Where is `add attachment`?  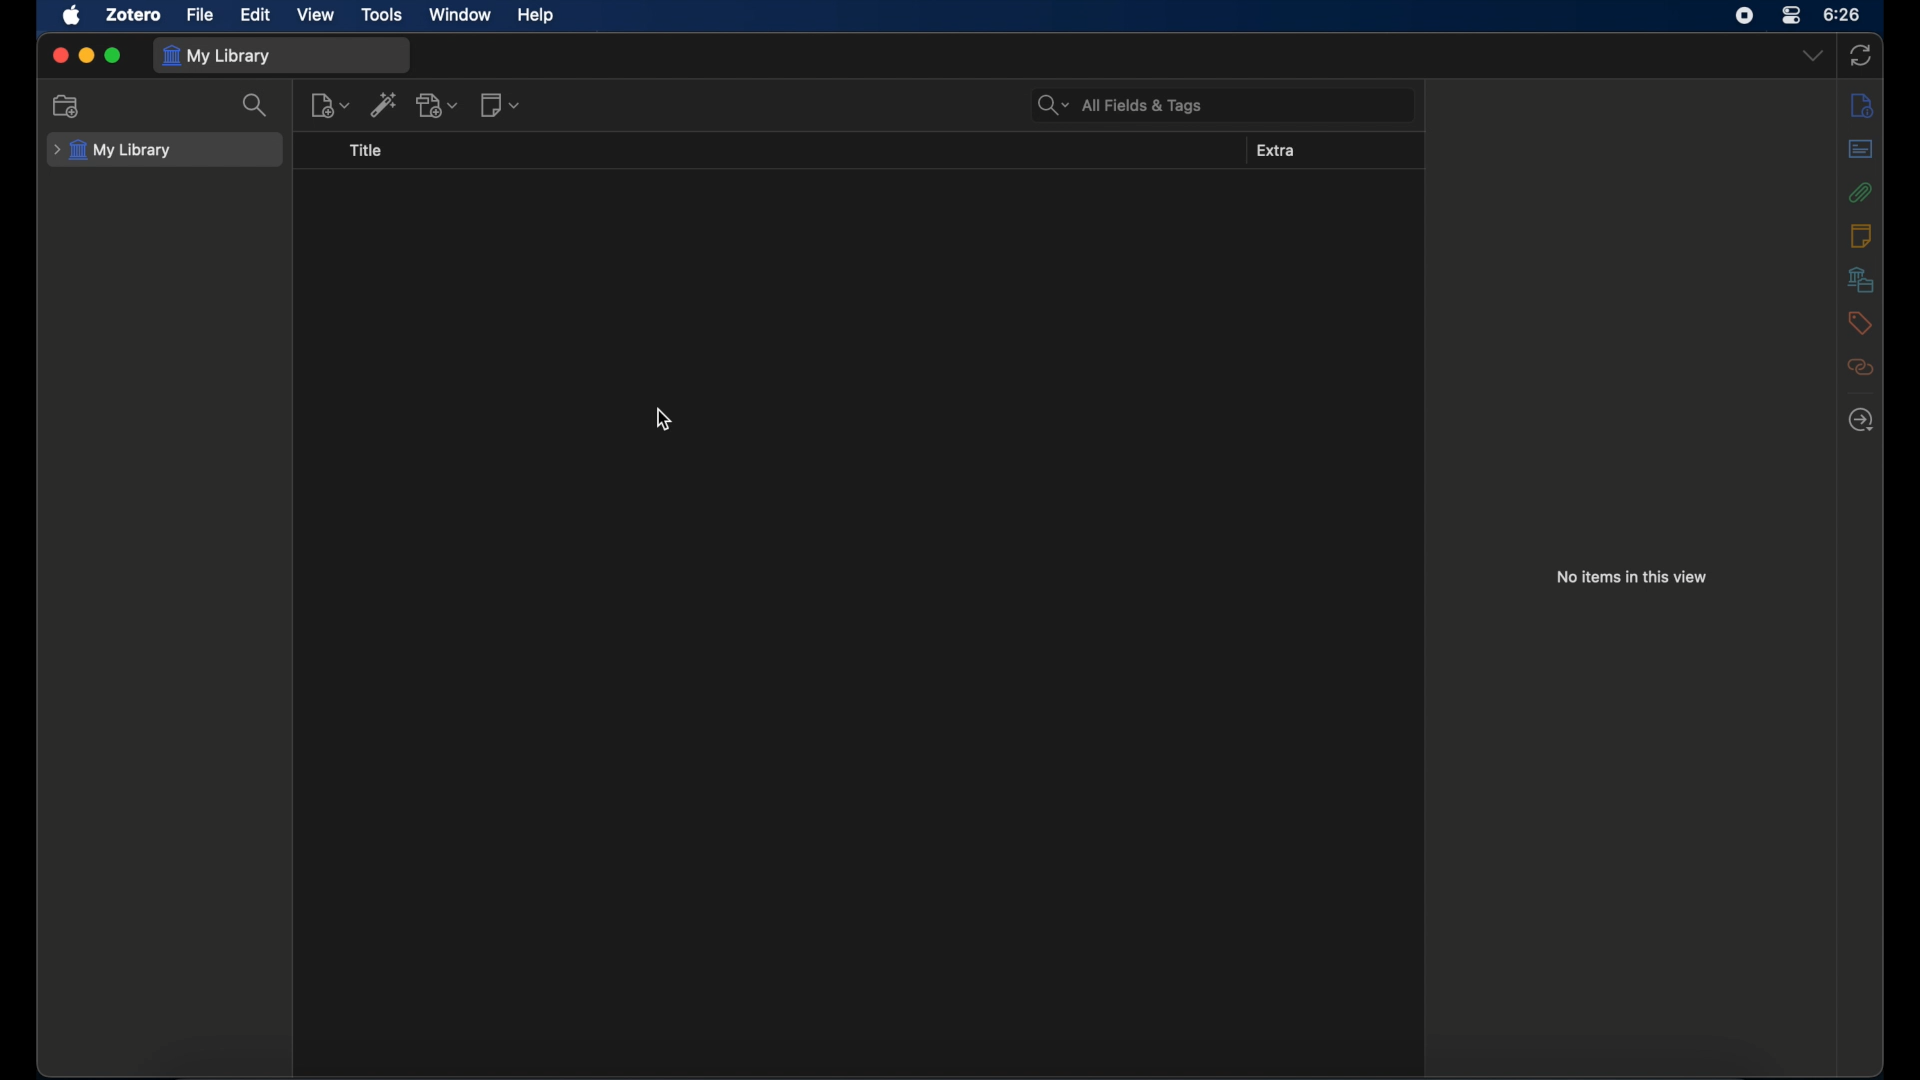
add attachment is located at coordinates (437, 105).